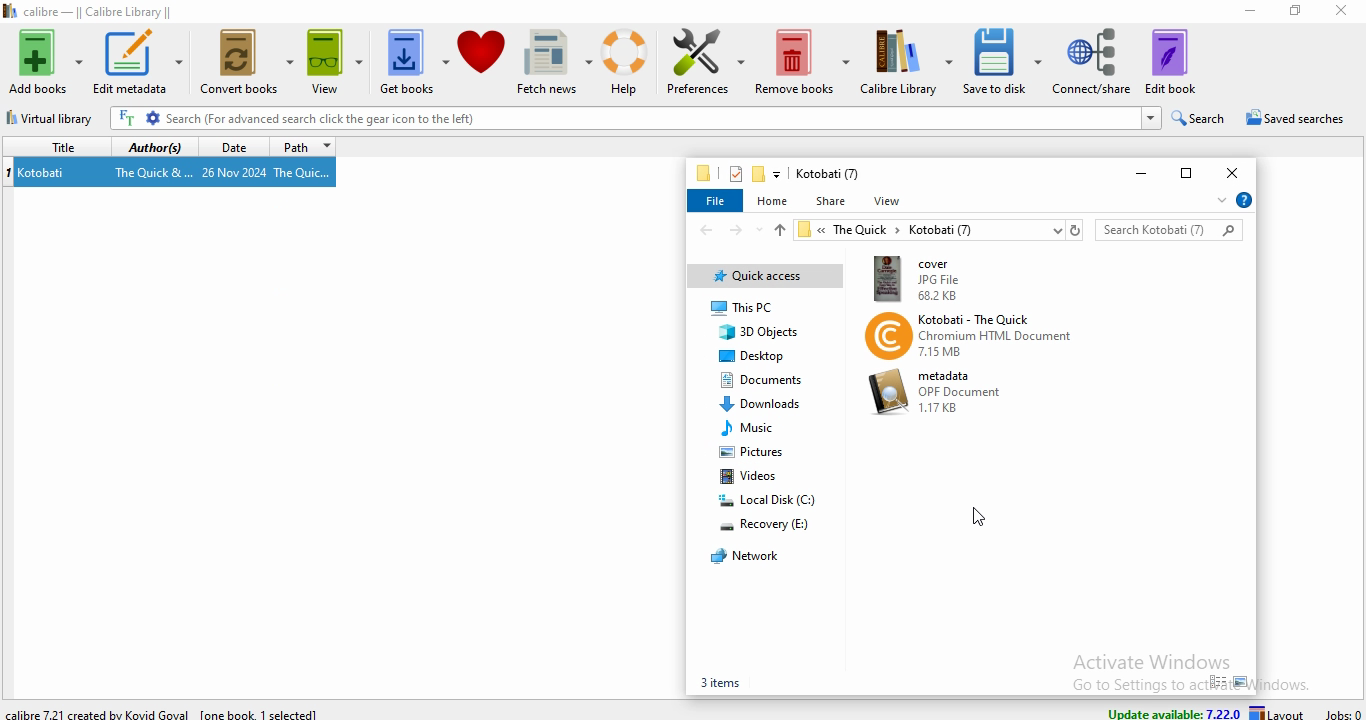 This screenshot has width=1366, height=720. What do you see at coordinates (759, 175) in the screenshot?
I see `new folder` at bounding box center [759, 175].